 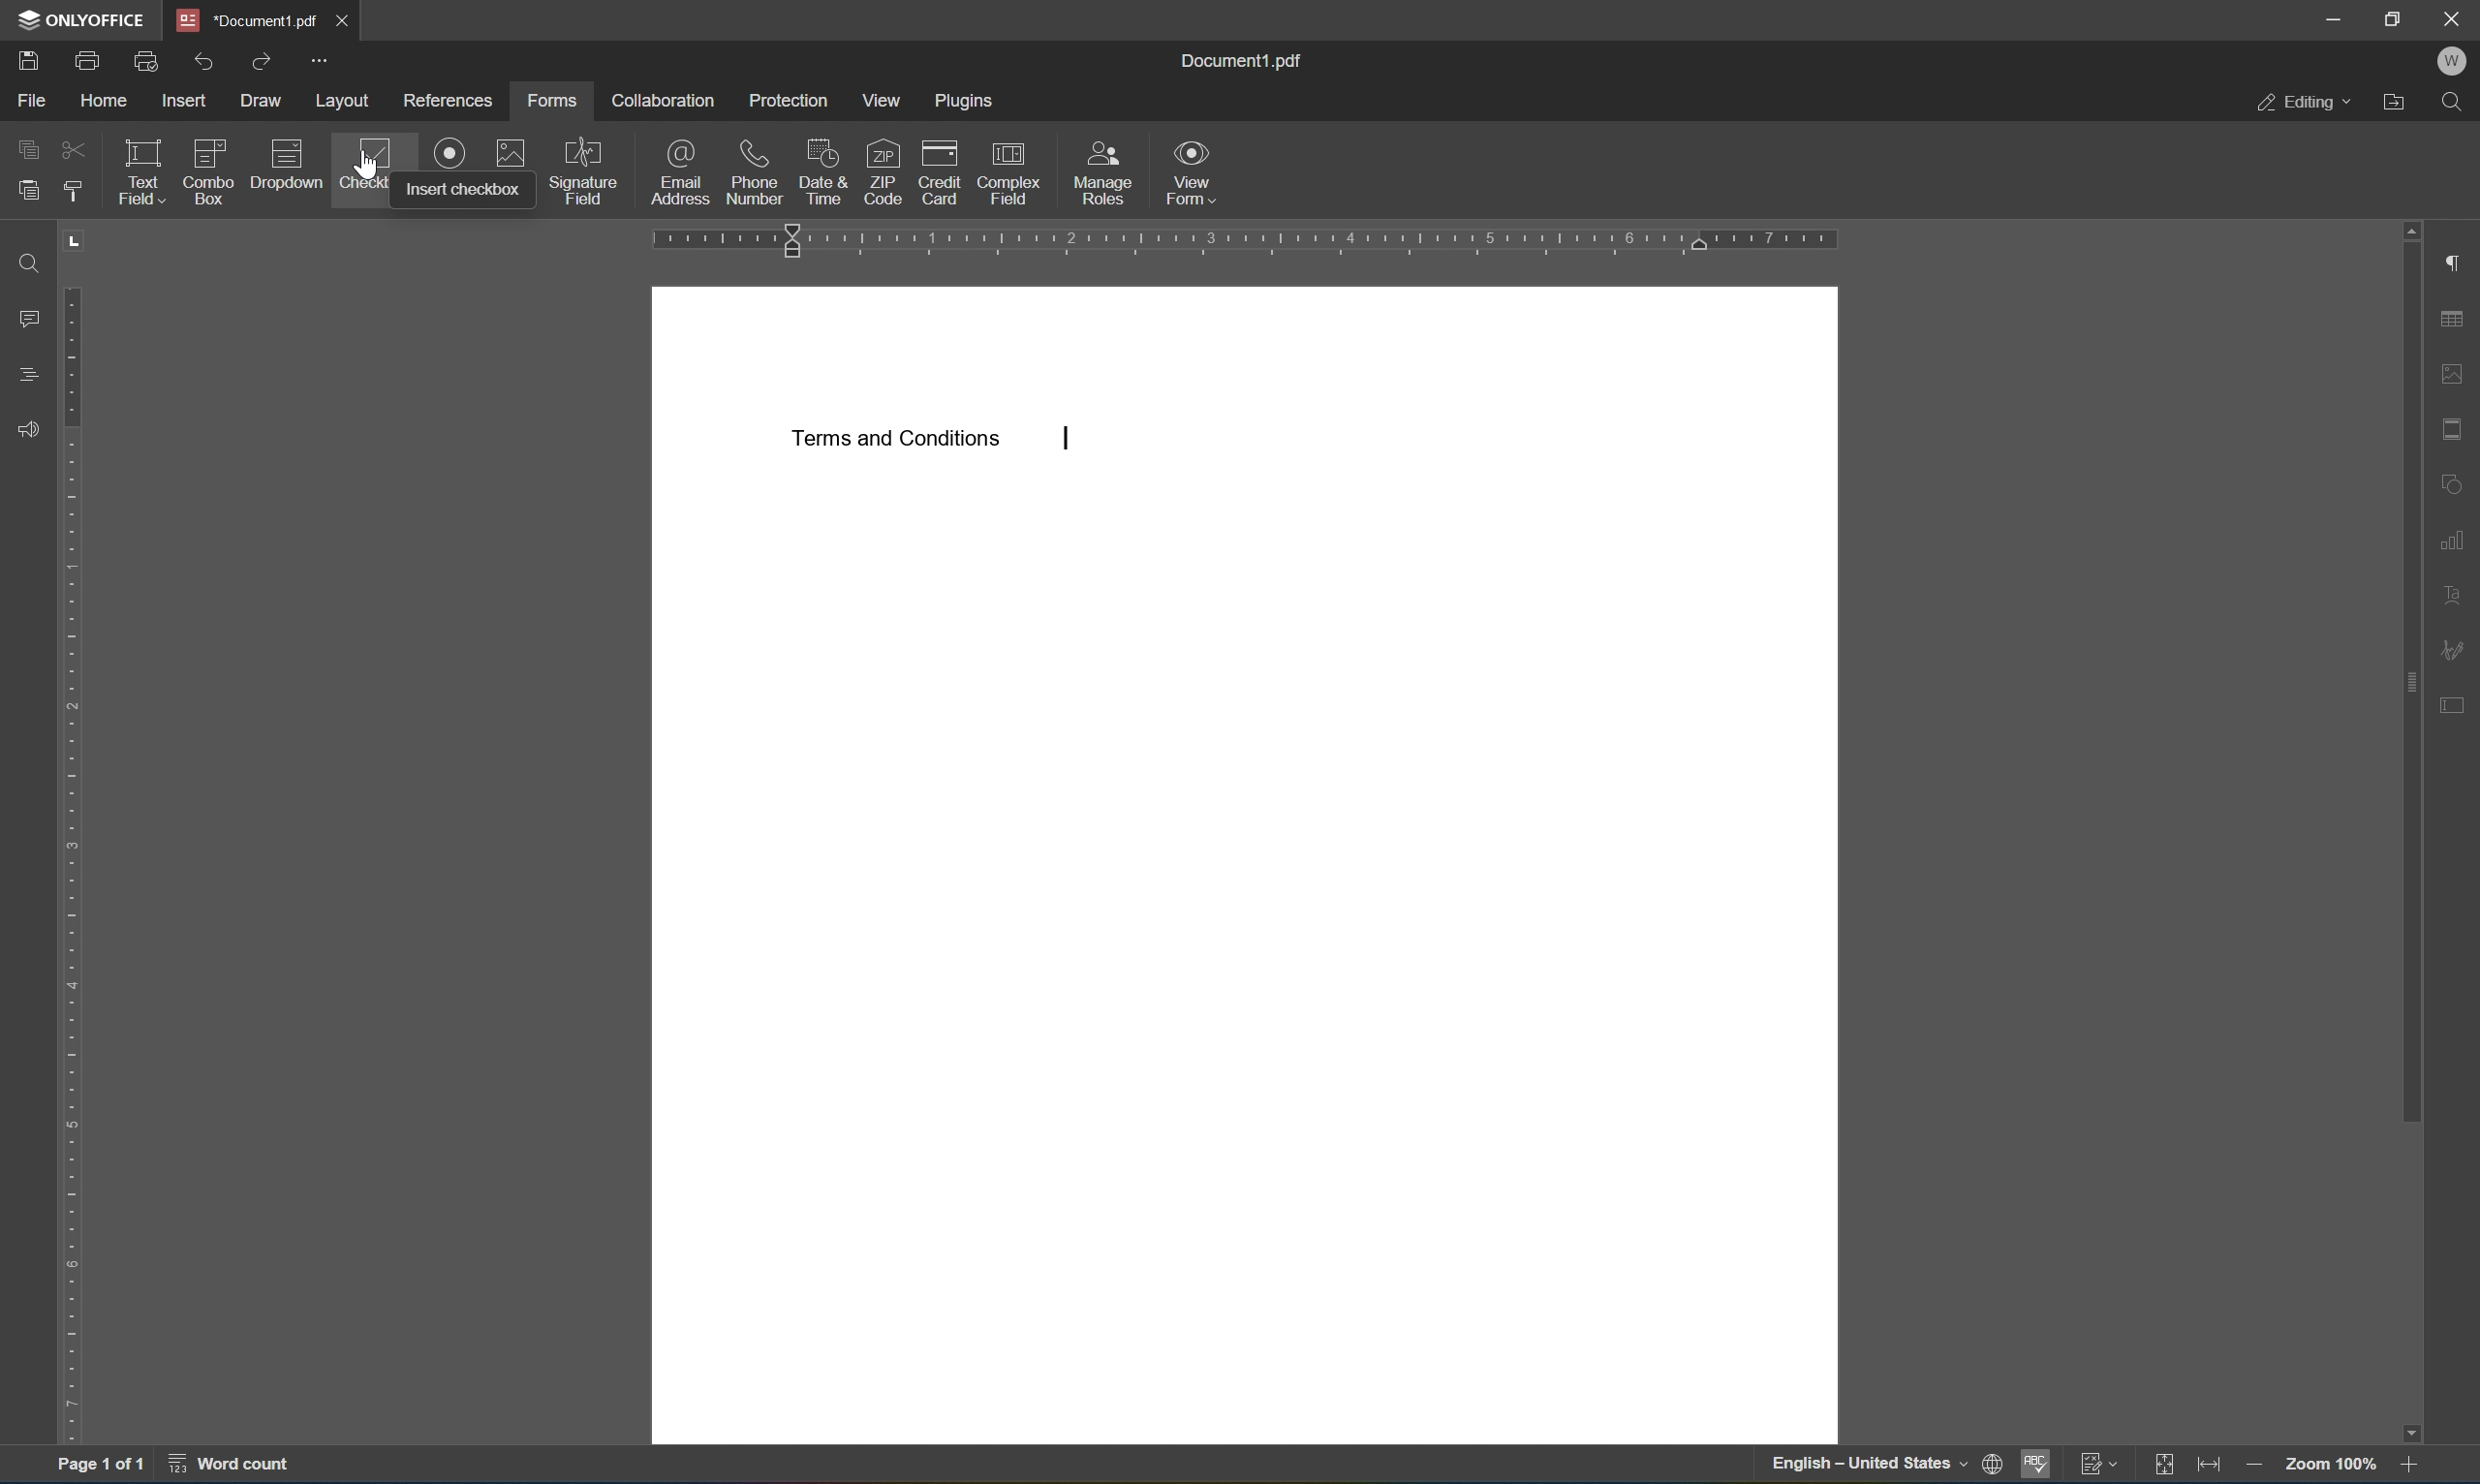 I want to click on editing, so click(x=2307, y=102).